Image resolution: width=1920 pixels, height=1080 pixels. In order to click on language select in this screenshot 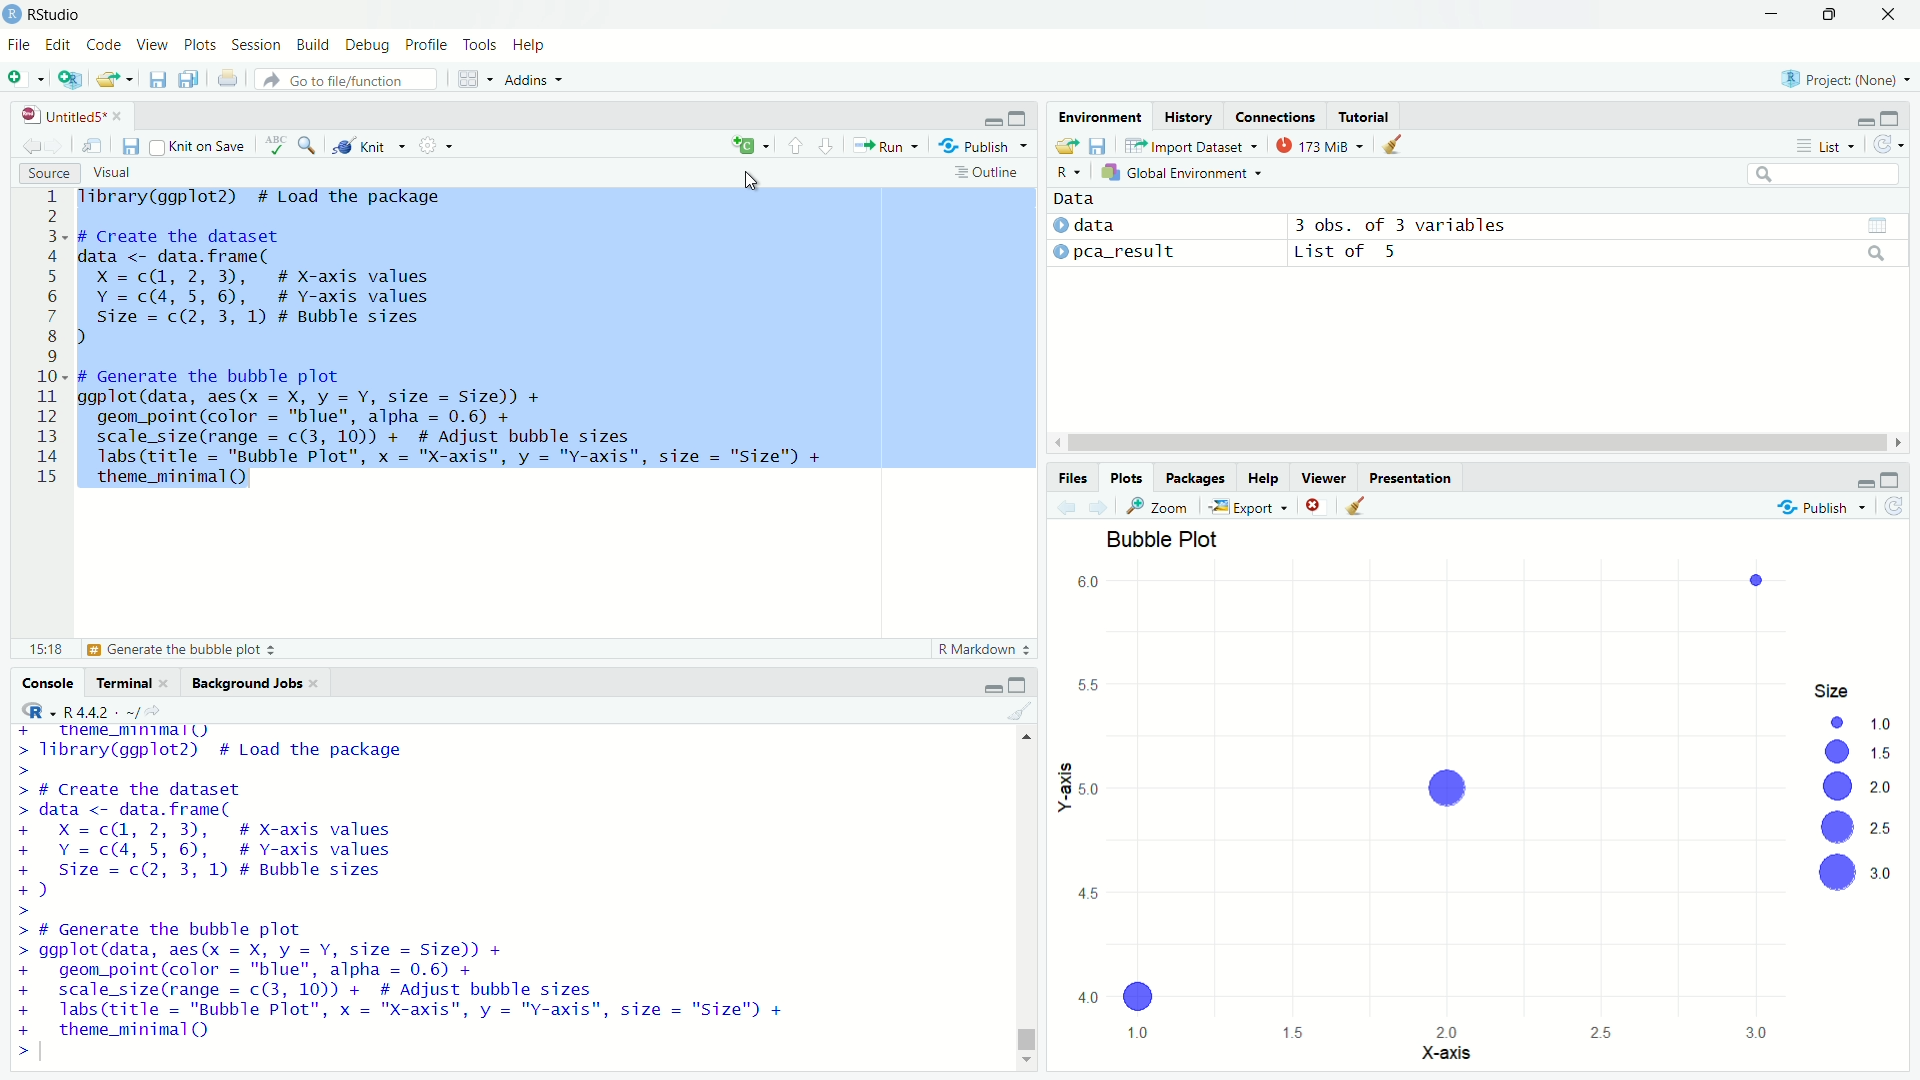, I will do `click(748, 146)`.